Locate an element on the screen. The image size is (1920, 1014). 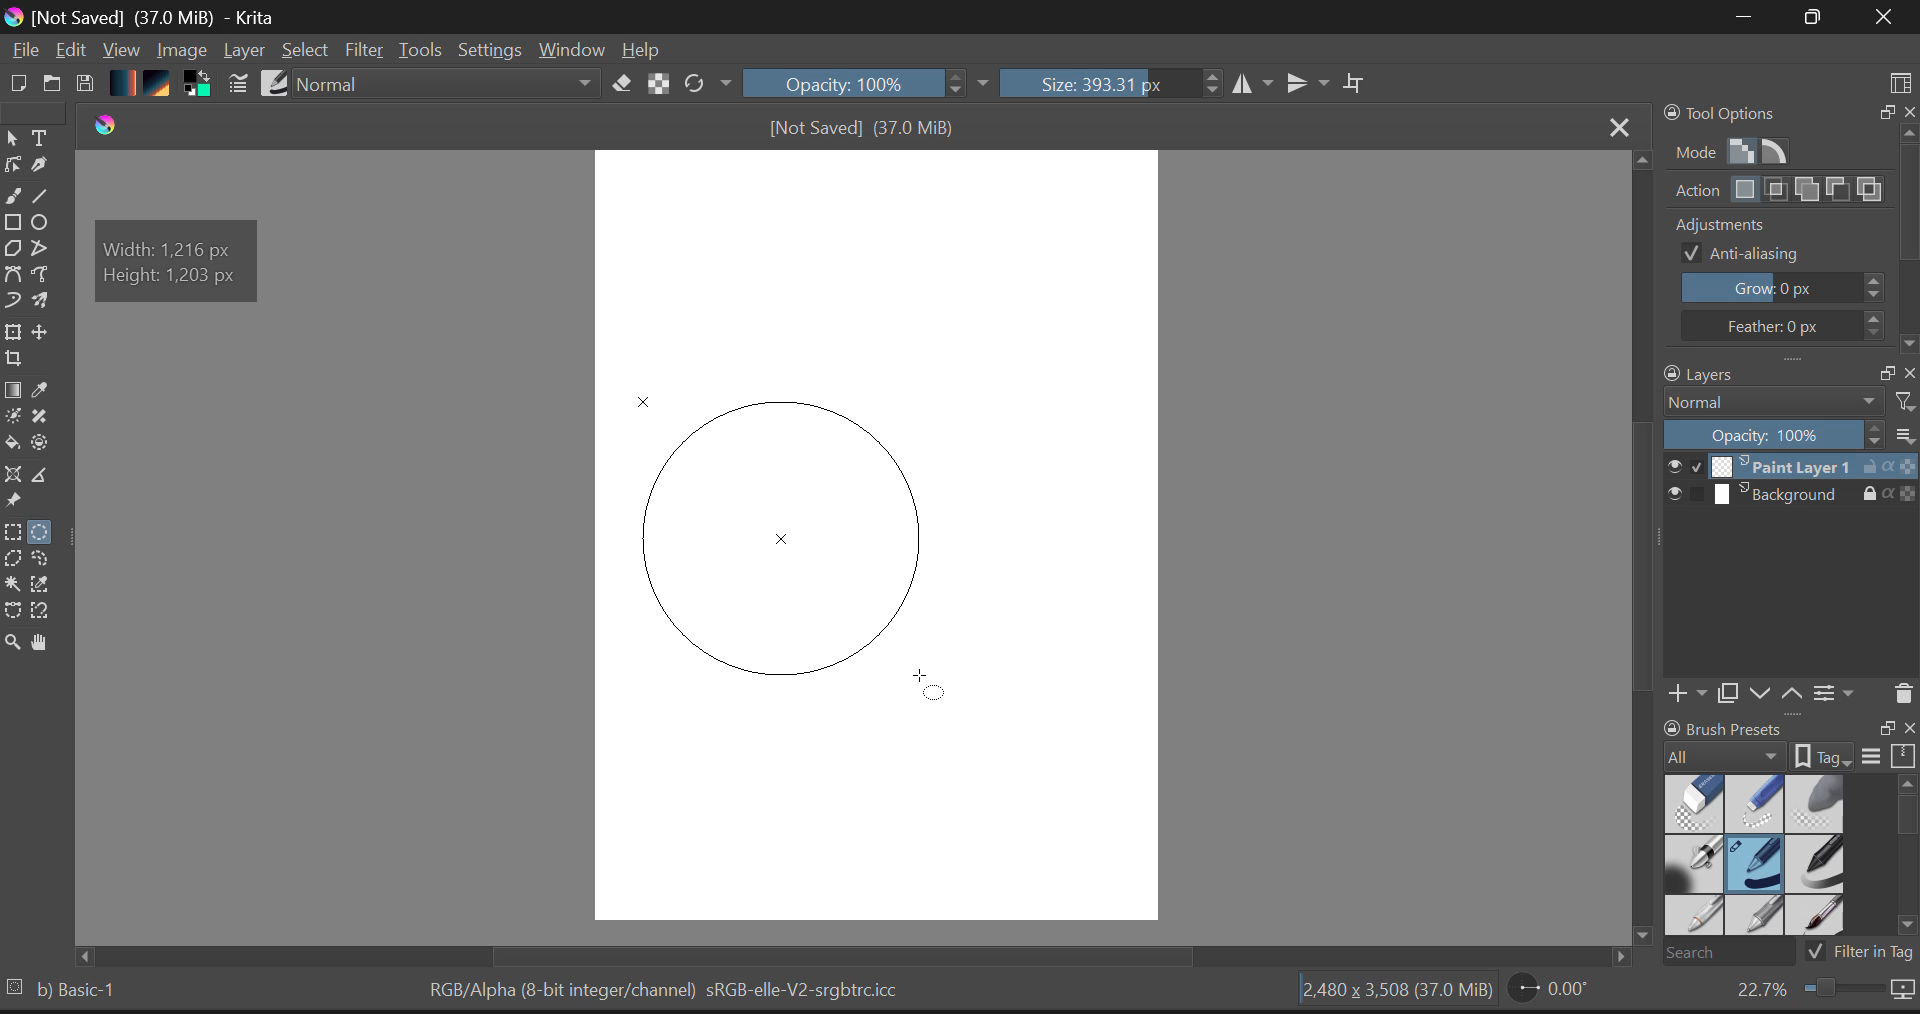
Choose Workspace is located at coordinates (1900, 76).